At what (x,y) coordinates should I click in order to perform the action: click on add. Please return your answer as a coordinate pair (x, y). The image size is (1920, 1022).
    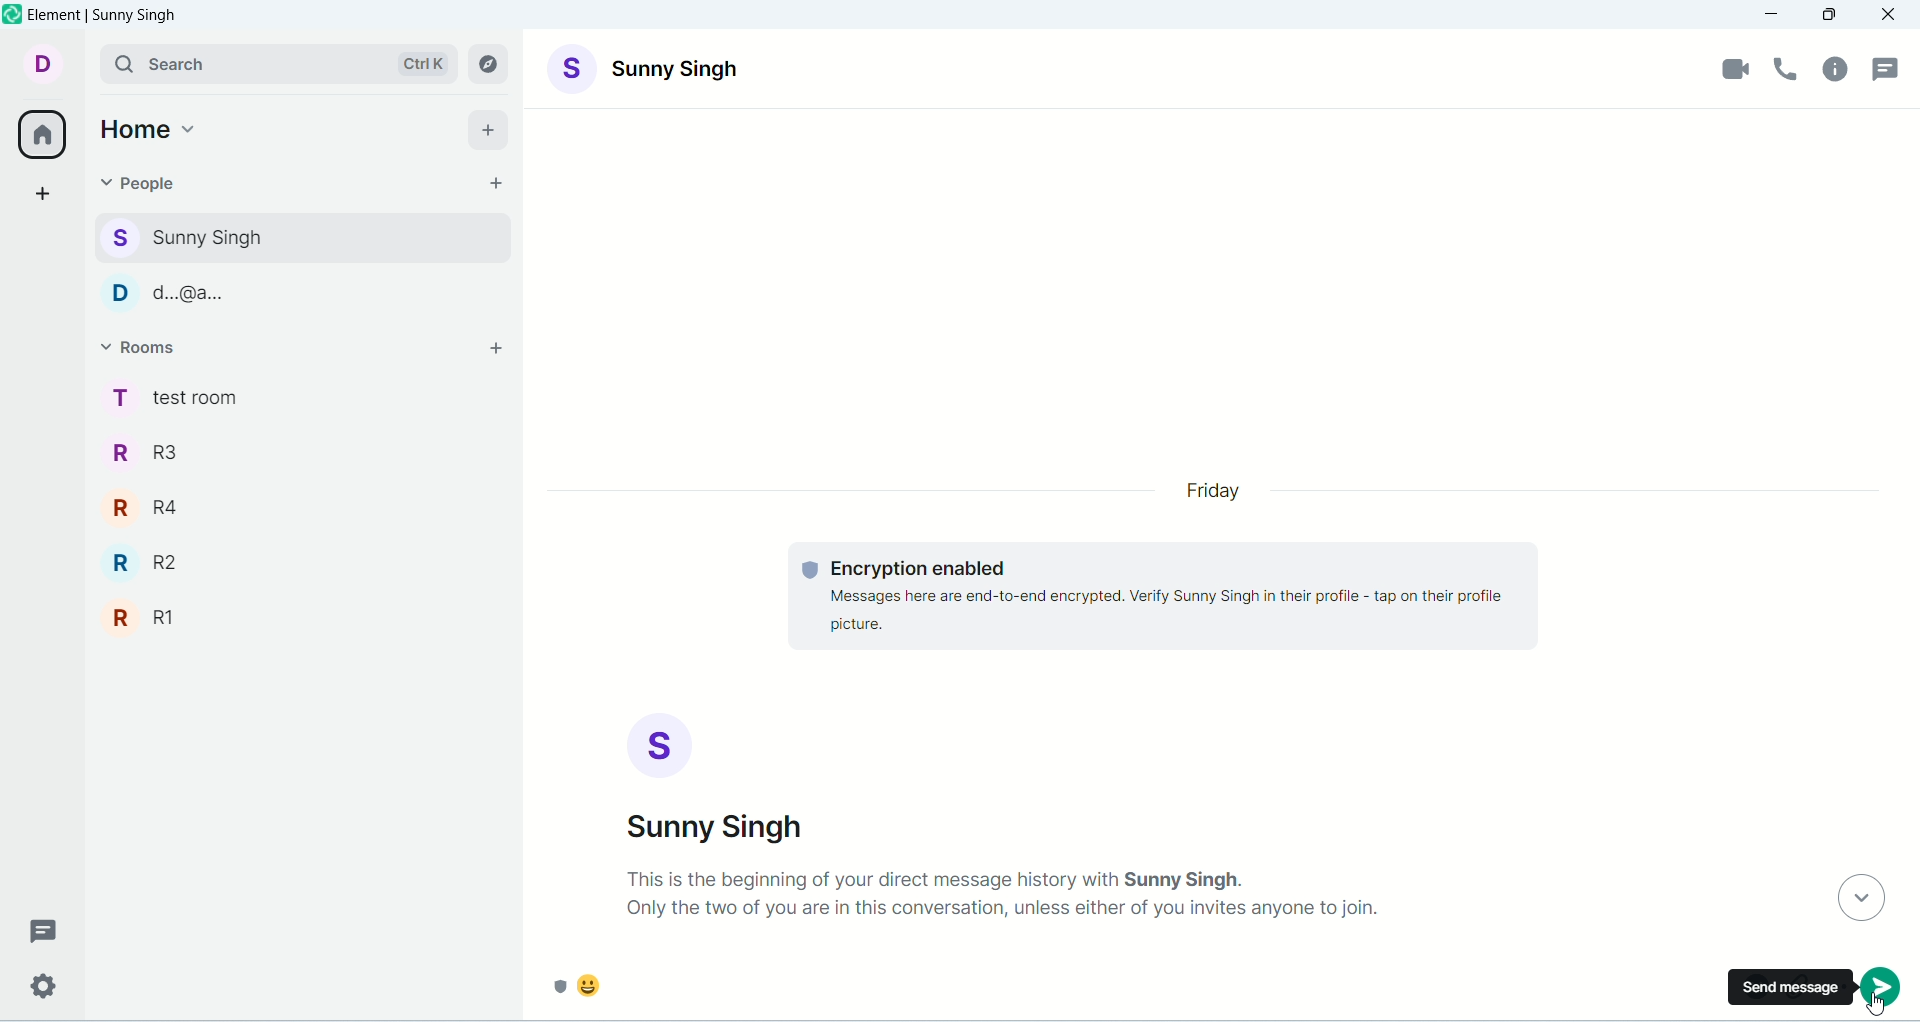
    Looking at the image, I should click on (494, 128).